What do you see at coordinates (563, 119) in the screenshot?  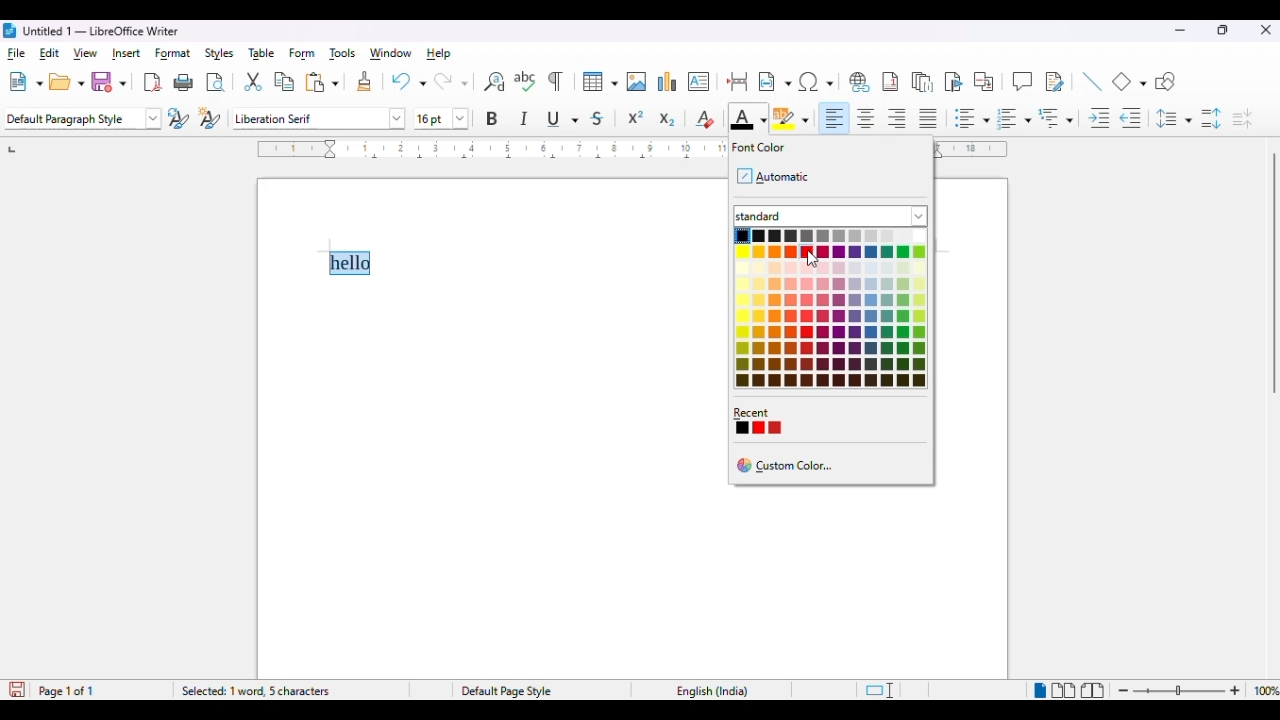 I see `underline` at bounding box center [563, 119].